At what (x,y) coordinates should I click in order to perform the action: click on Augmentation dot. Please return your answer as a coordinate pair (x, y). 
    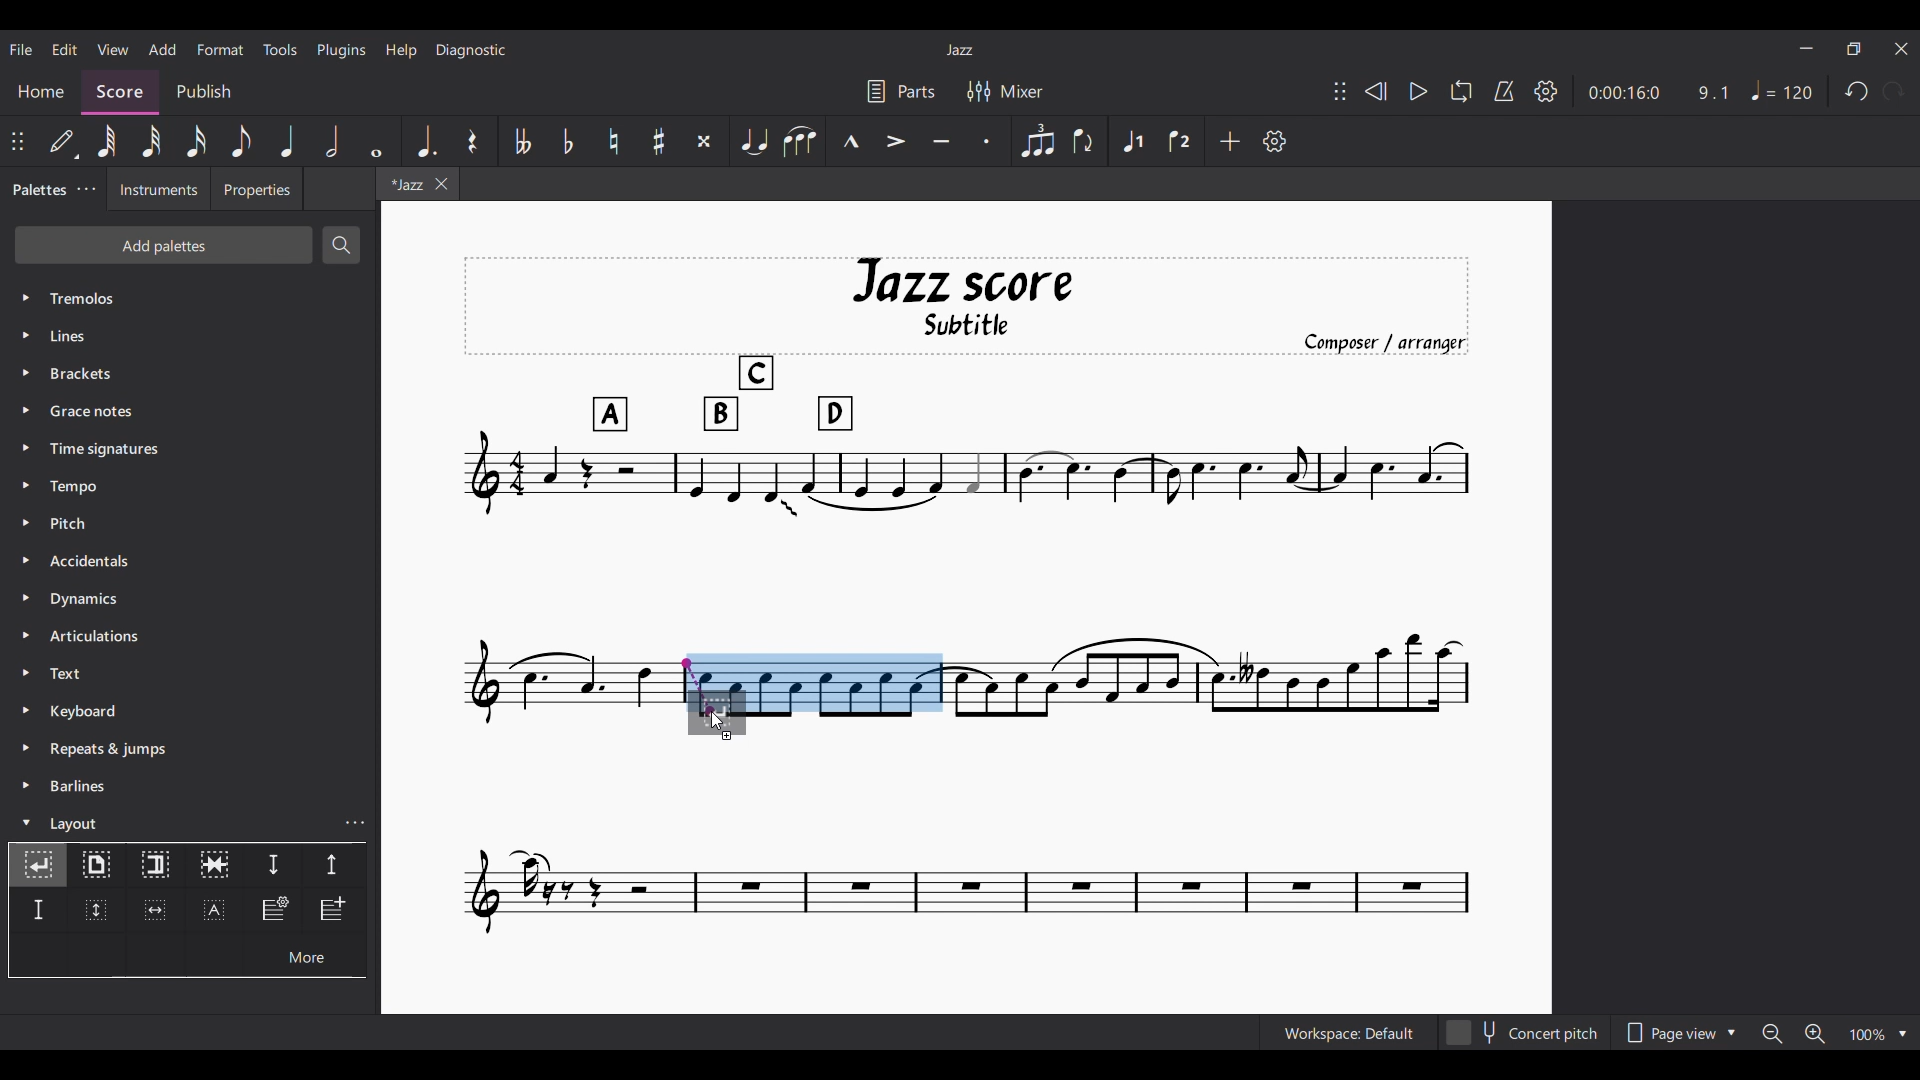
    Looking at the image, I should click on (426, 141).